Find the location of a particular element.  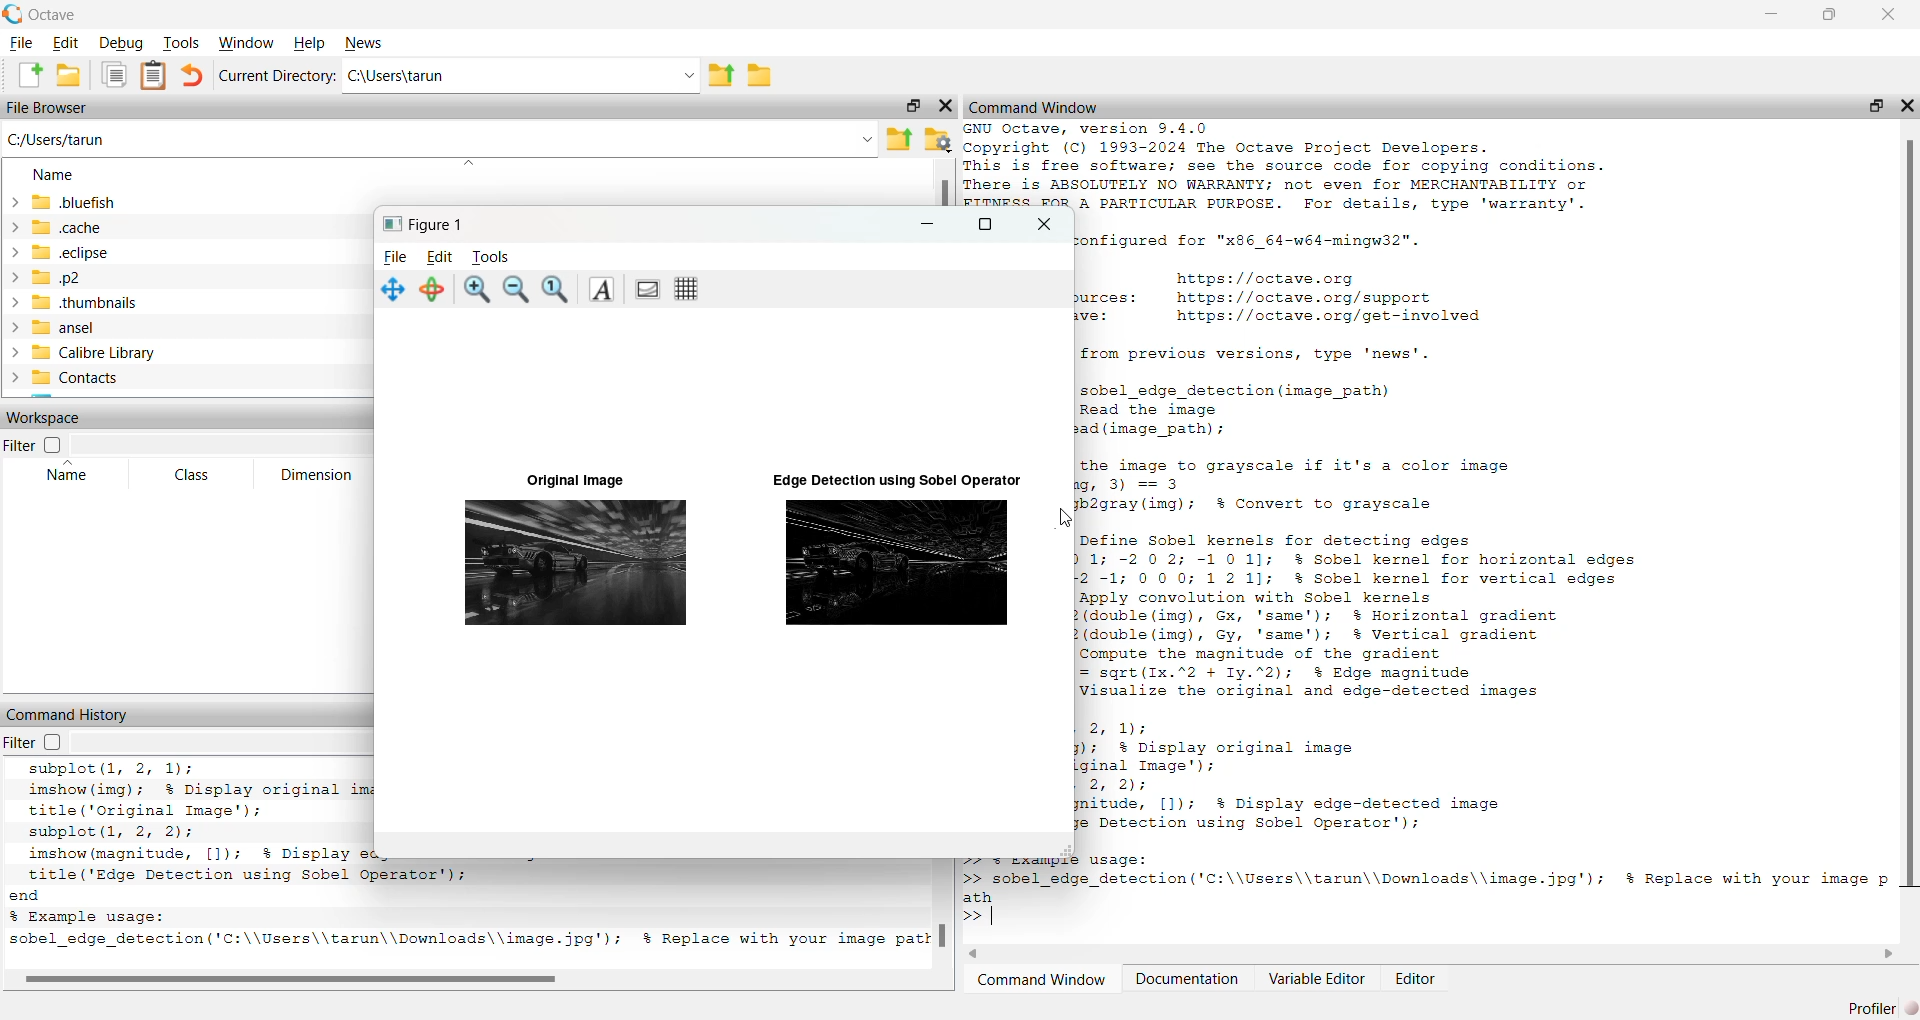

Insert text is located at coordinates (603, 290).